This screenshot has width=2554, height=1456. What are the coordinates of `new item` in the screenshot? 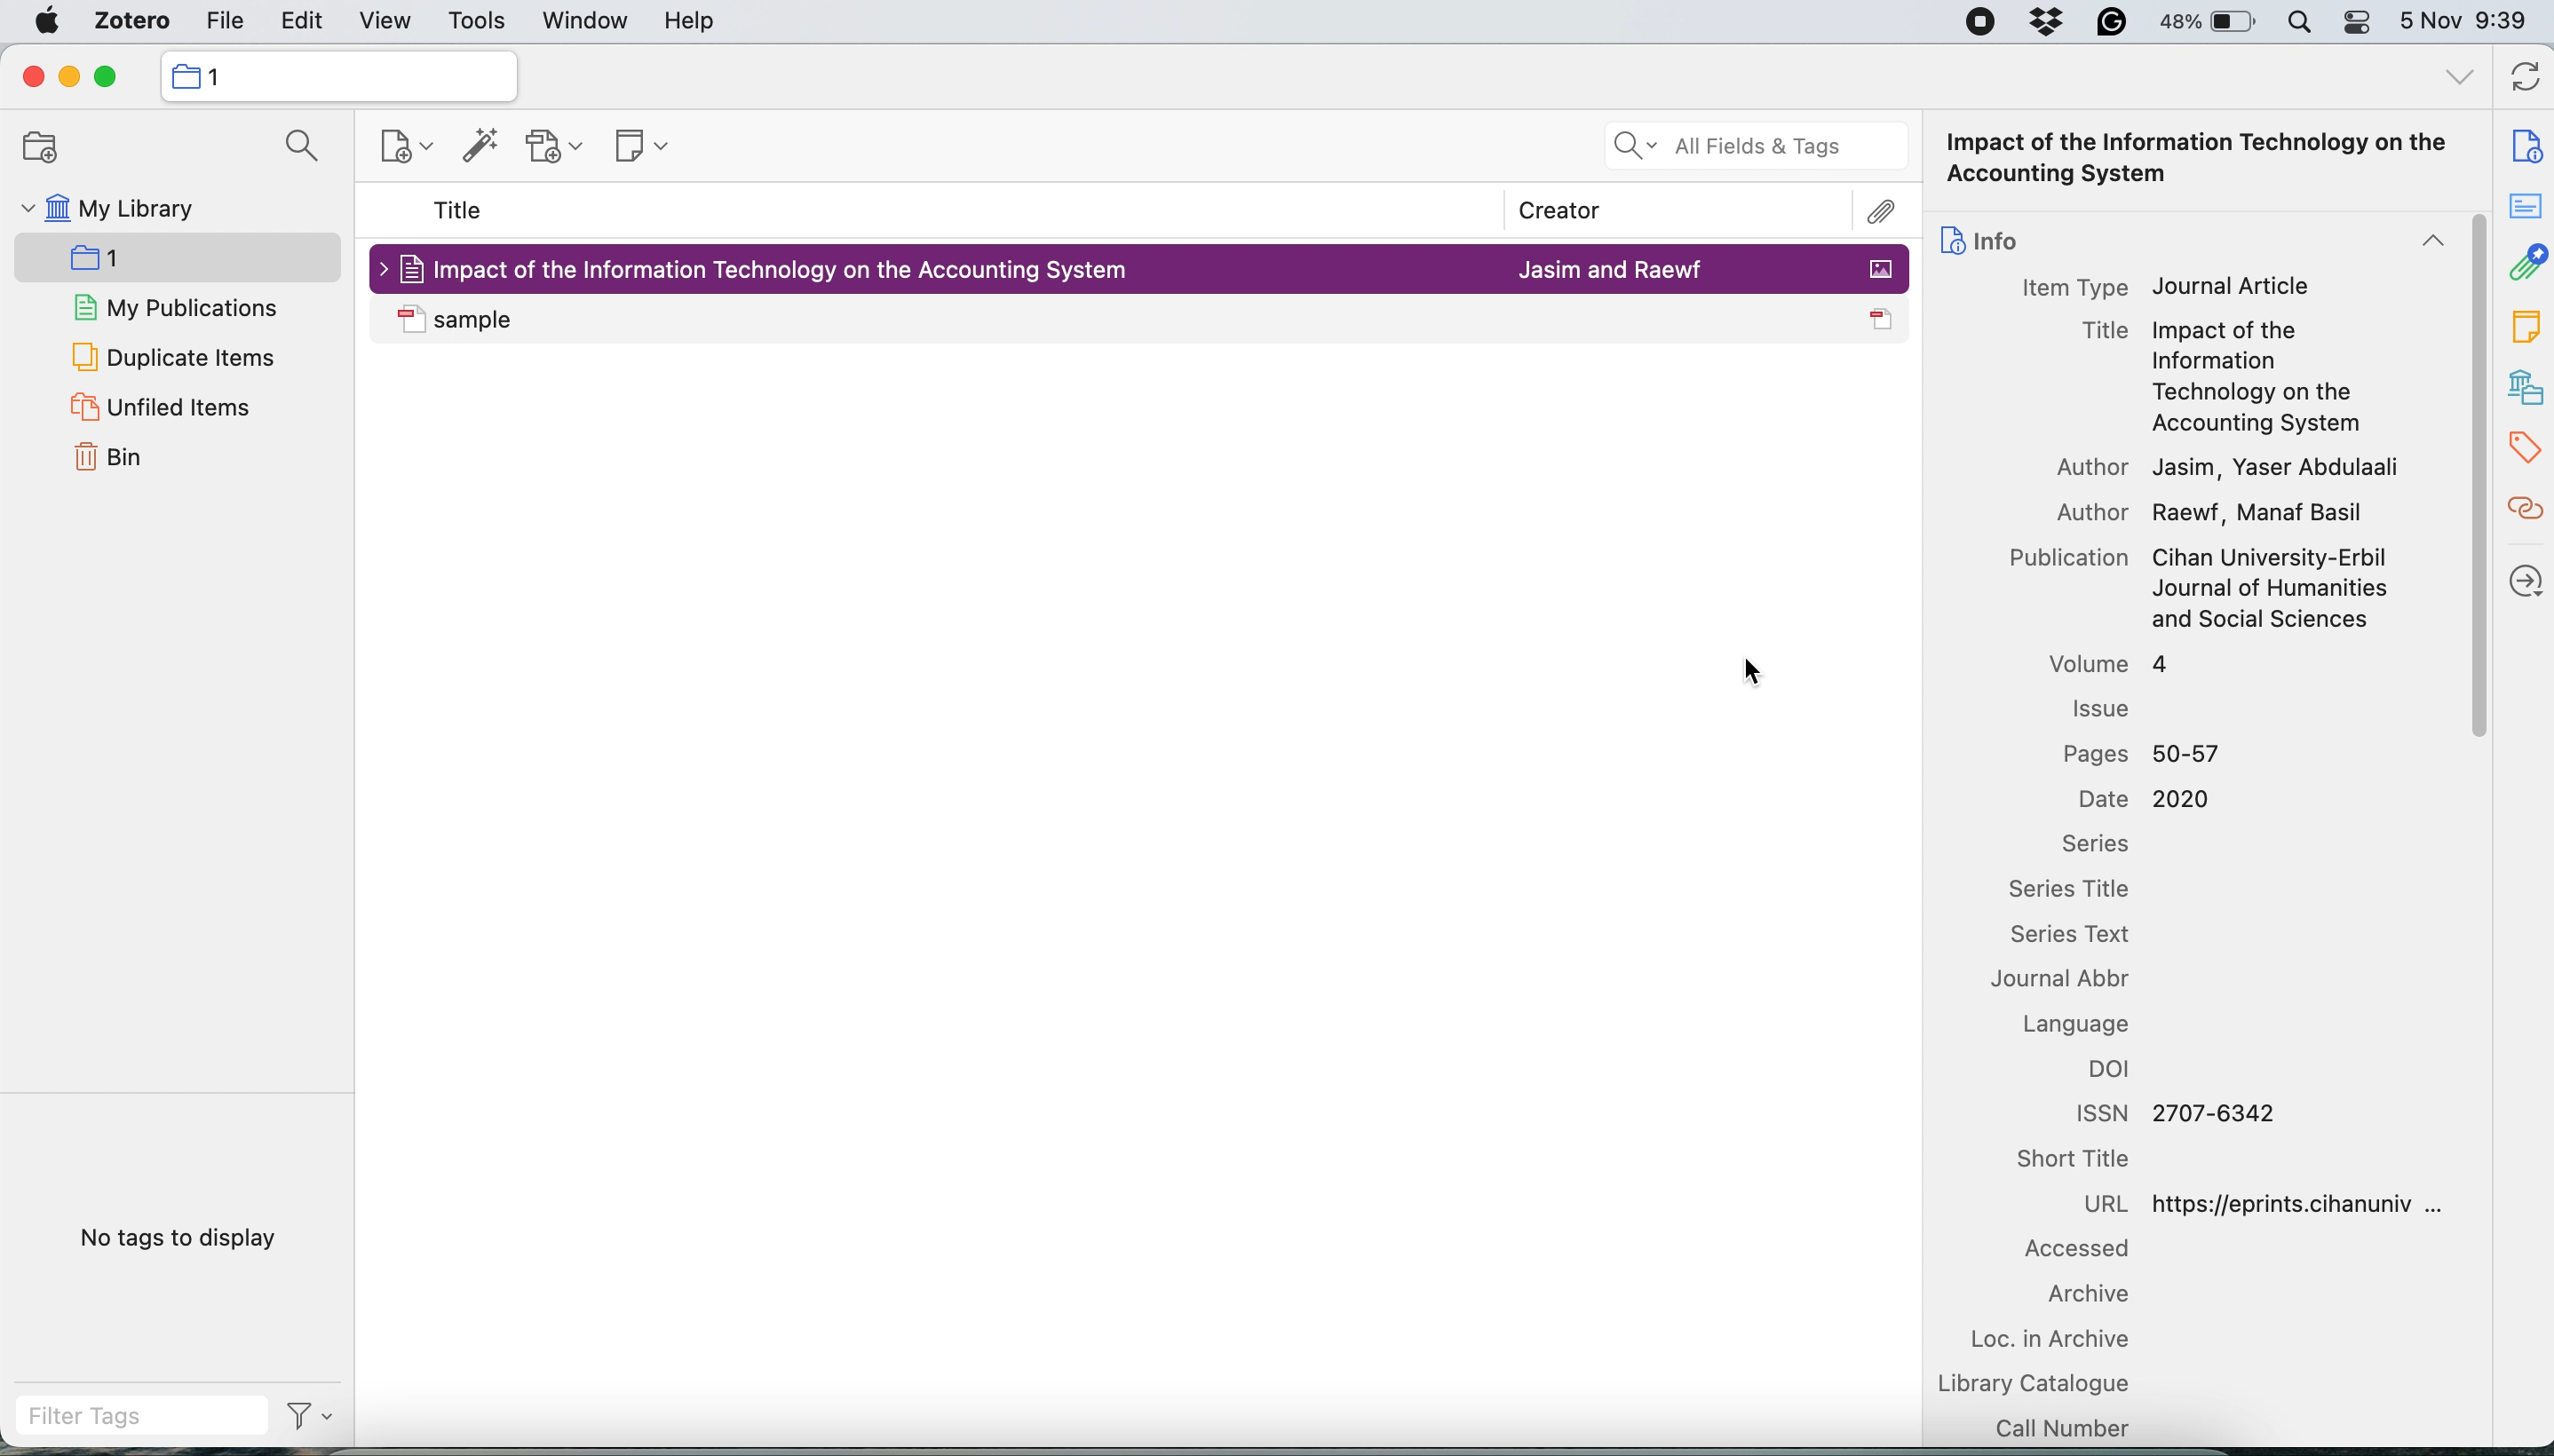 It's located at (404, 147).